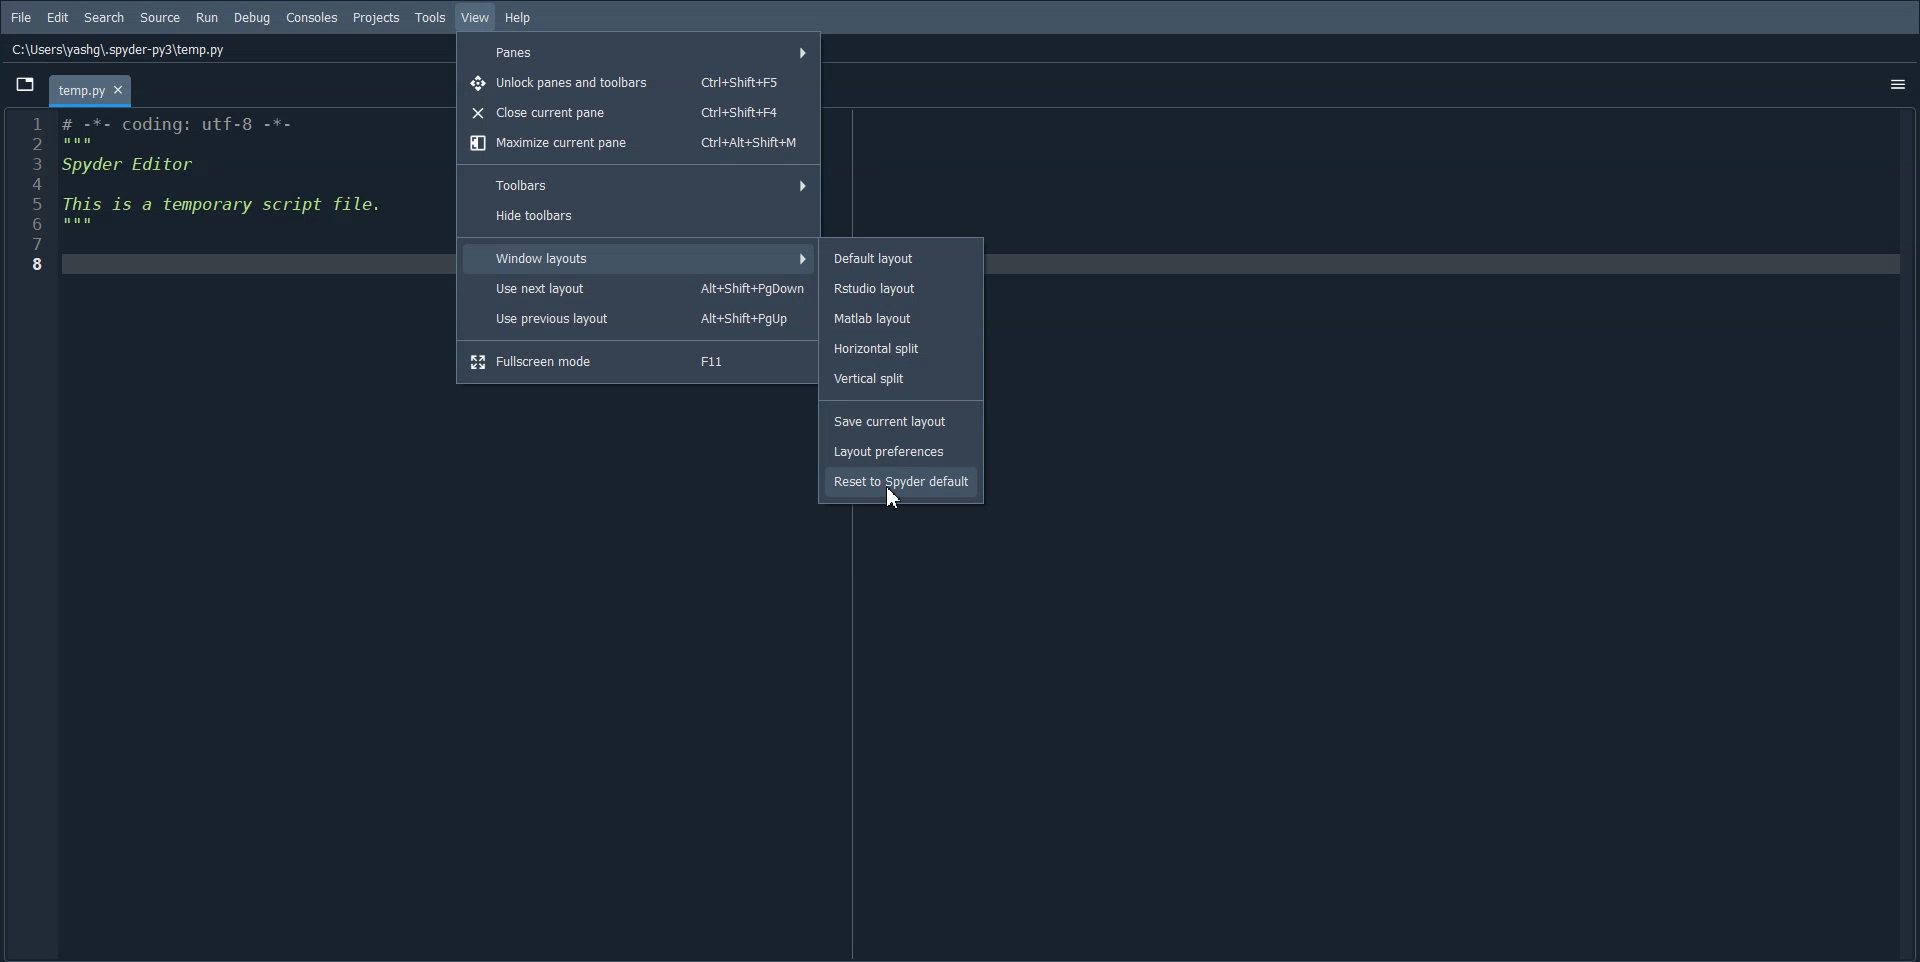  Describe the element at coordinates (639, 319) in the screenshot. I see `Use previous layout` at that location.